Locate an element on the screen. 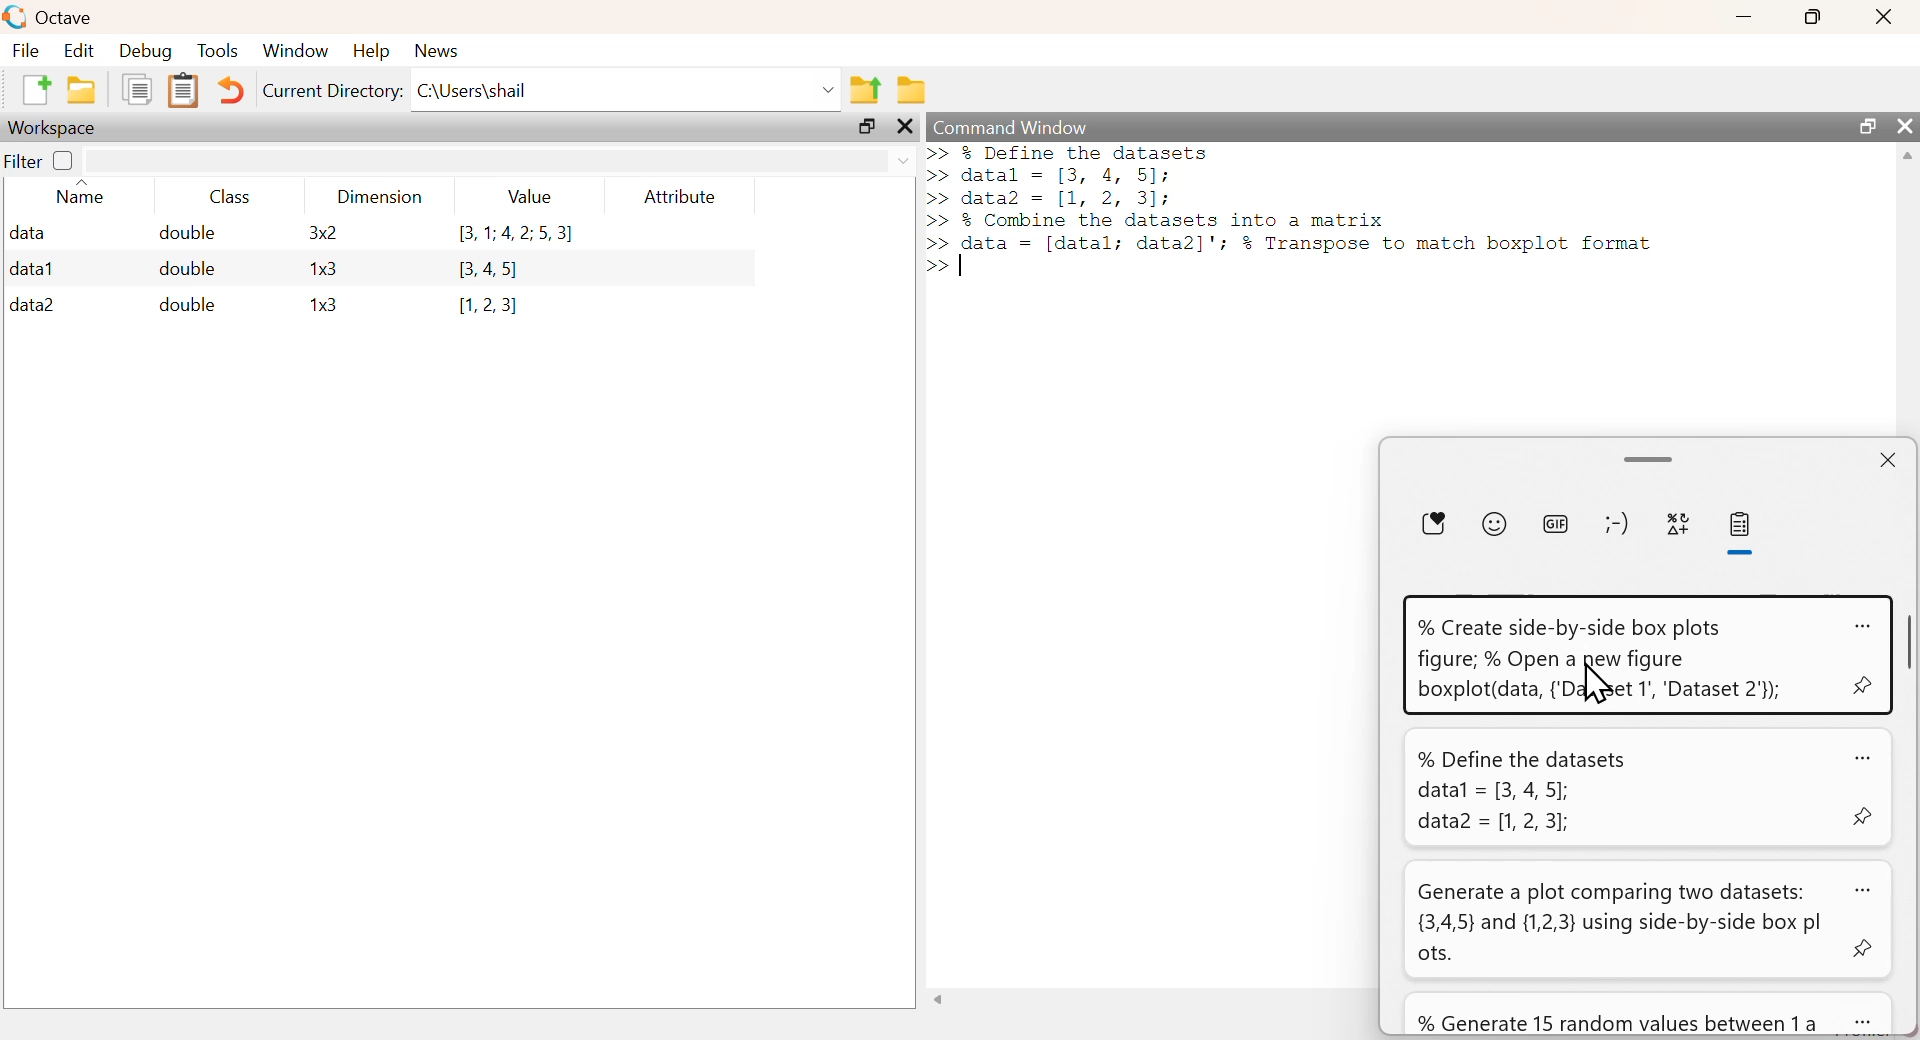 The image size is (1920, 1040). data is located at coordinates (30, 232).